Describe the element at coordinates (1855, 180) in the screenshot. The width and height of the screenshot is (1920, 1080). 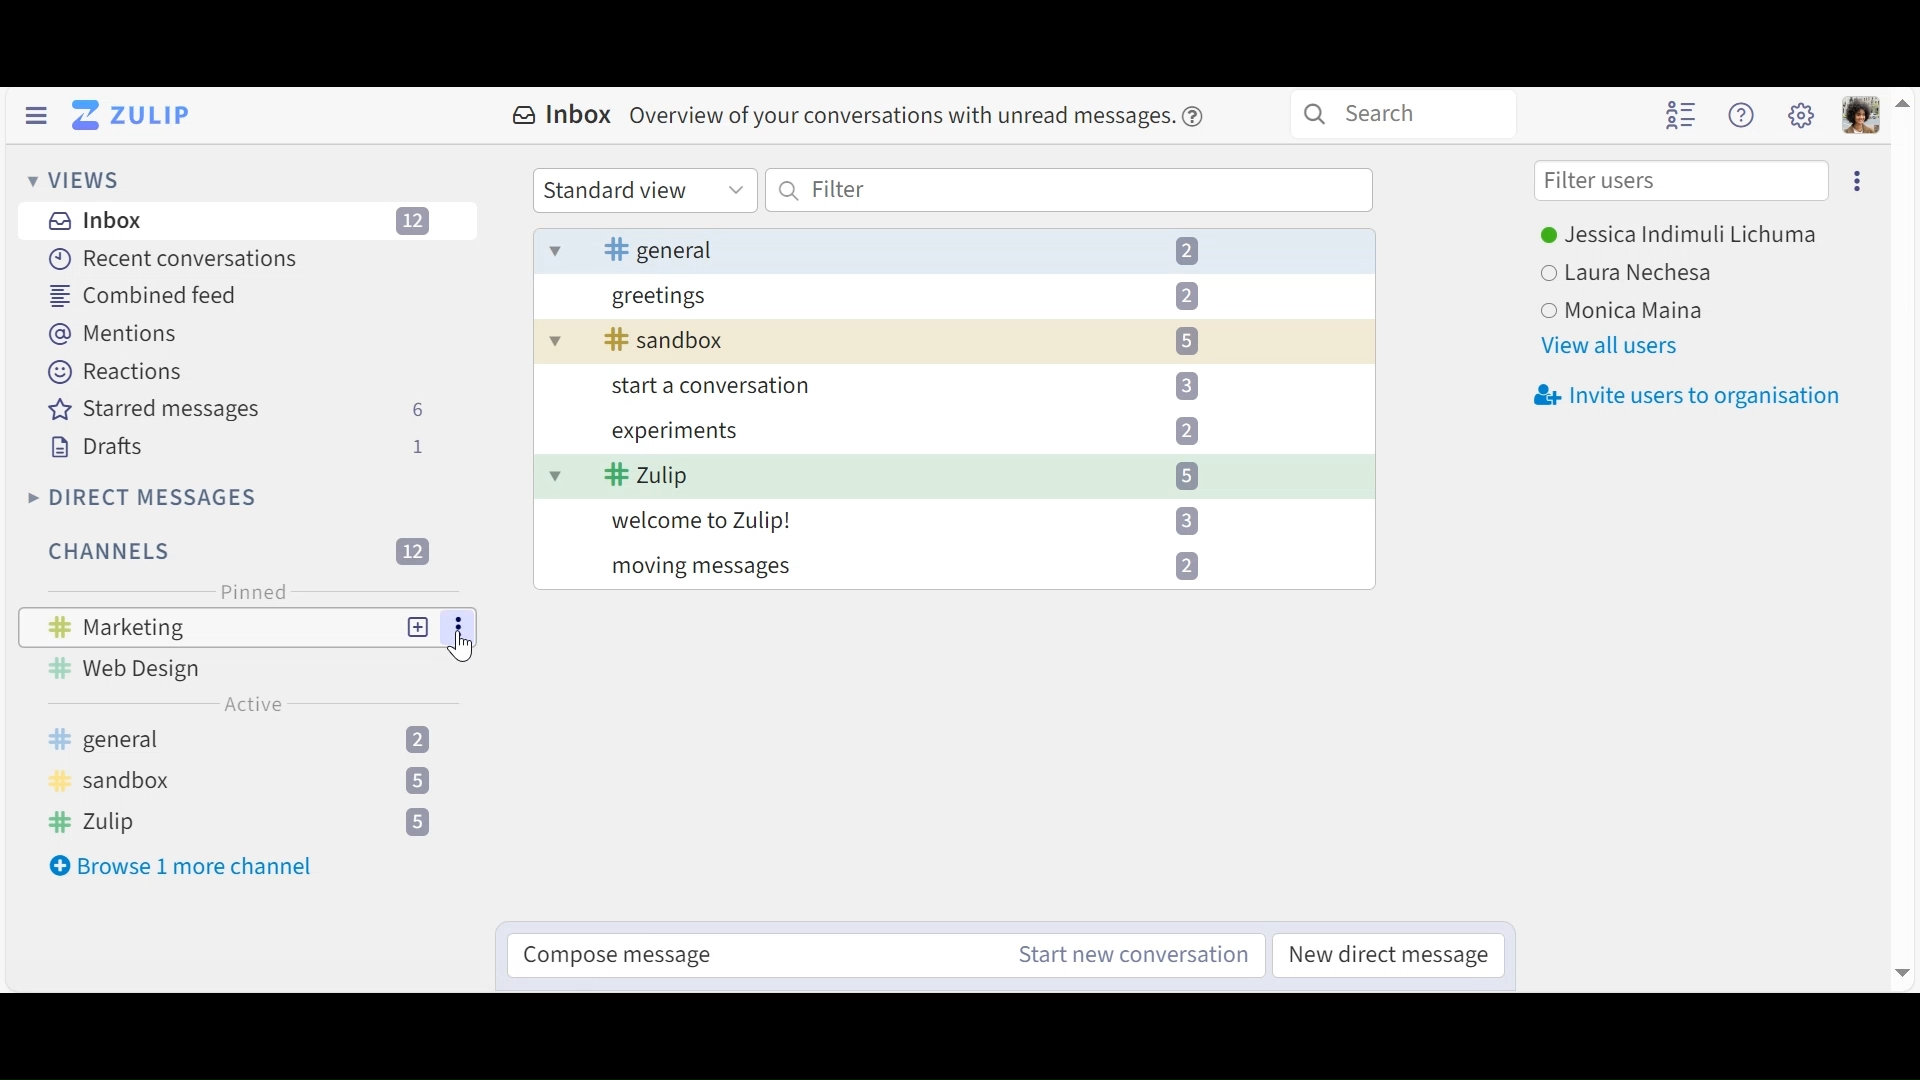
I see `Eclipse` at that location.